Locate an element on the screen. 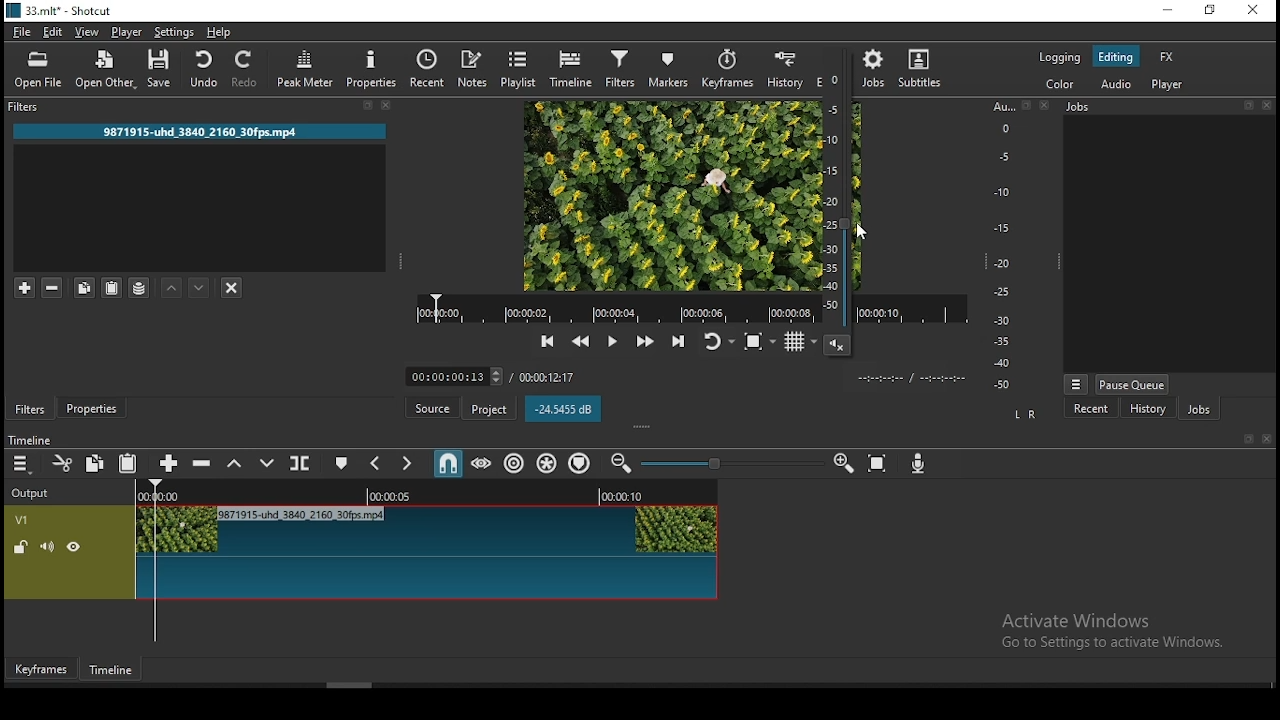  player is located at coordinates (1167, 84).